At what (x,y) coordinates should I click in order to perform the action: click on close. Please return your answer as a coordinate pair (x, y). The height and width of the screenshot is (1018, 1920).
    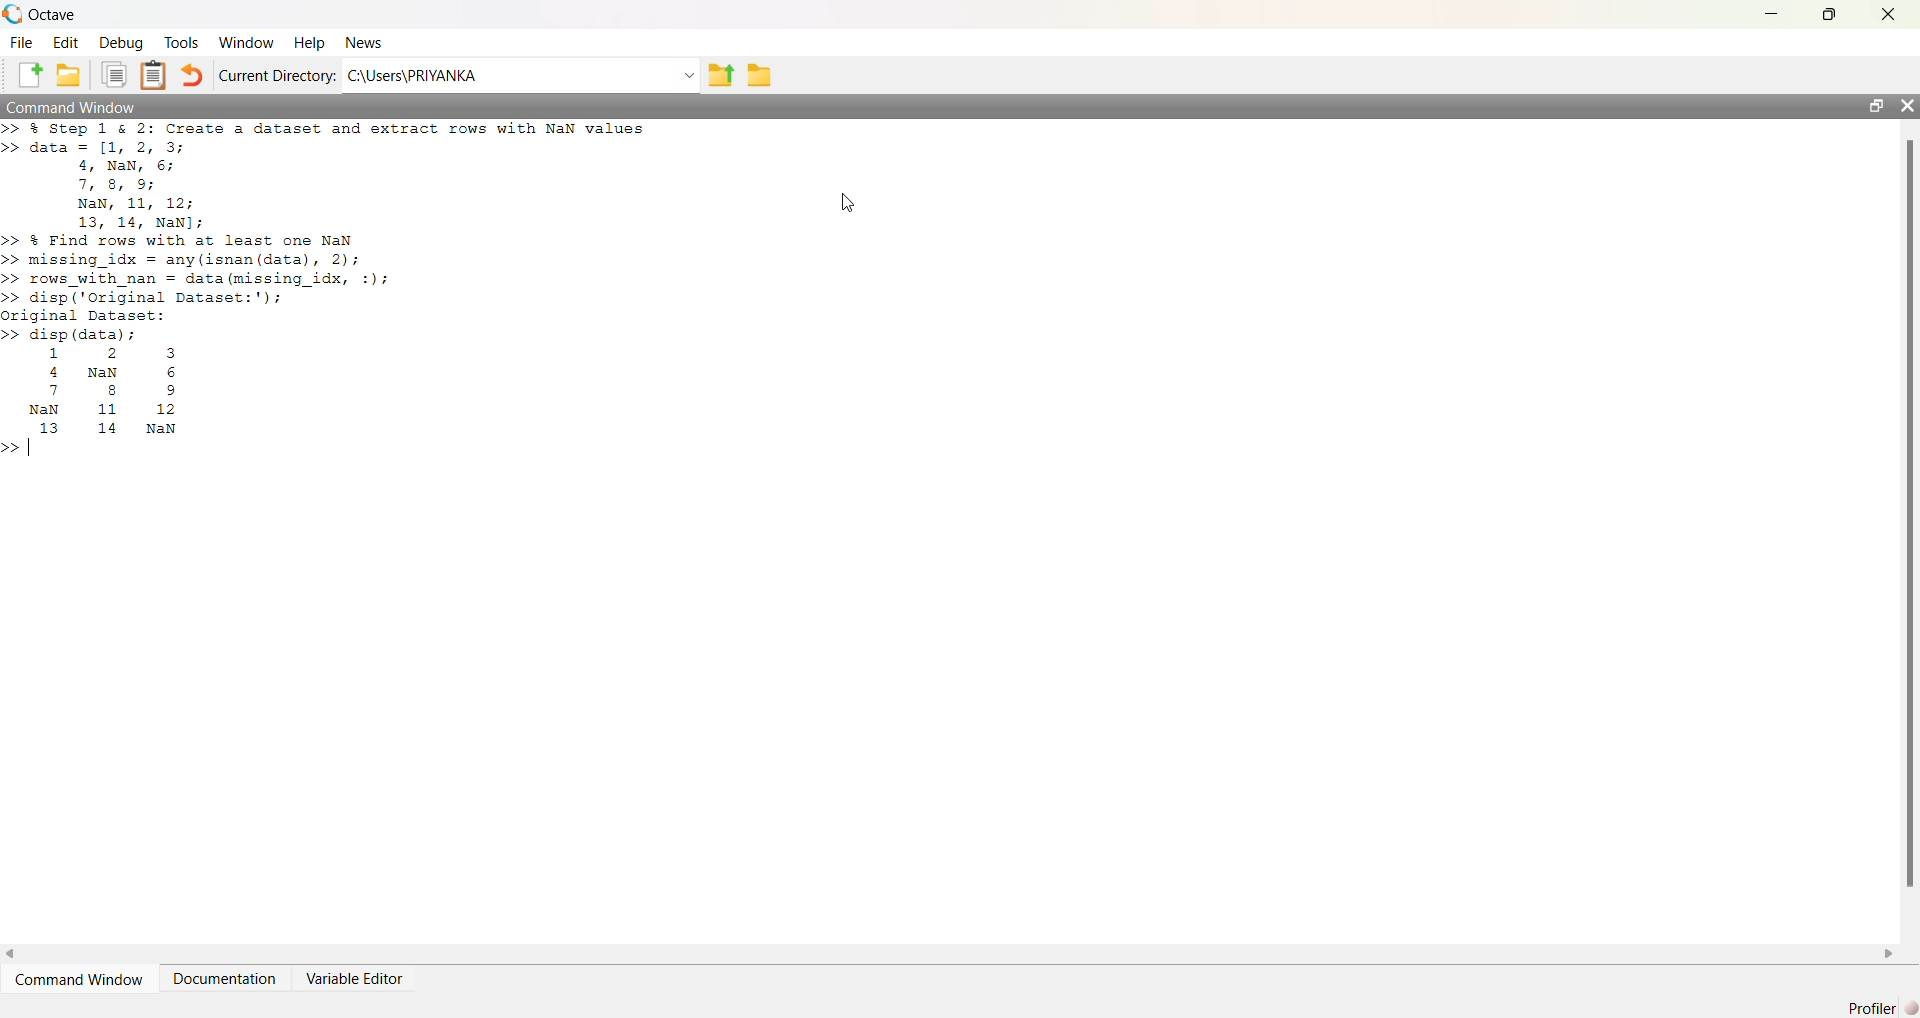
    Looking at the image, I should click on (1890, 15).